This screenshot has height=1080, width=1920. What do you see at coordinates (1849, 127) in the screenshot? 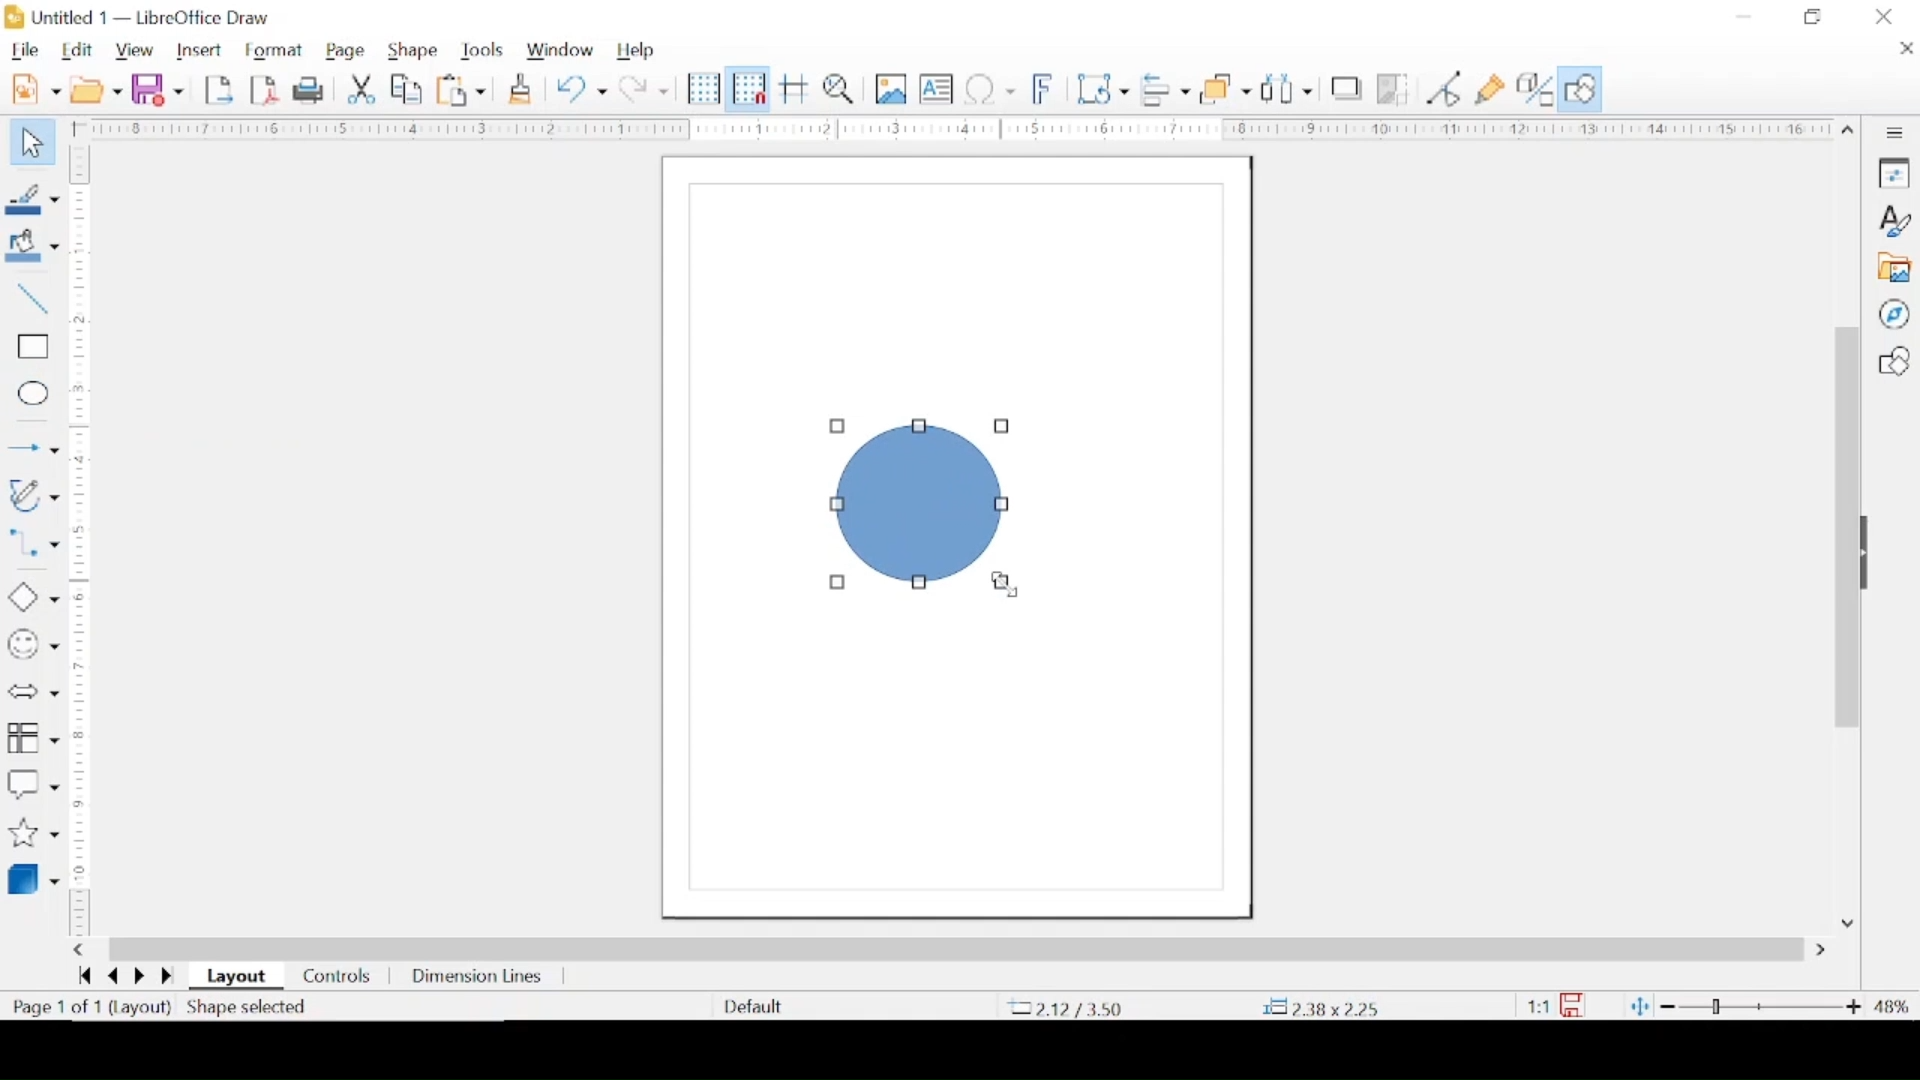
I see `scroll up arrow` at bounding box center [1849, 127].